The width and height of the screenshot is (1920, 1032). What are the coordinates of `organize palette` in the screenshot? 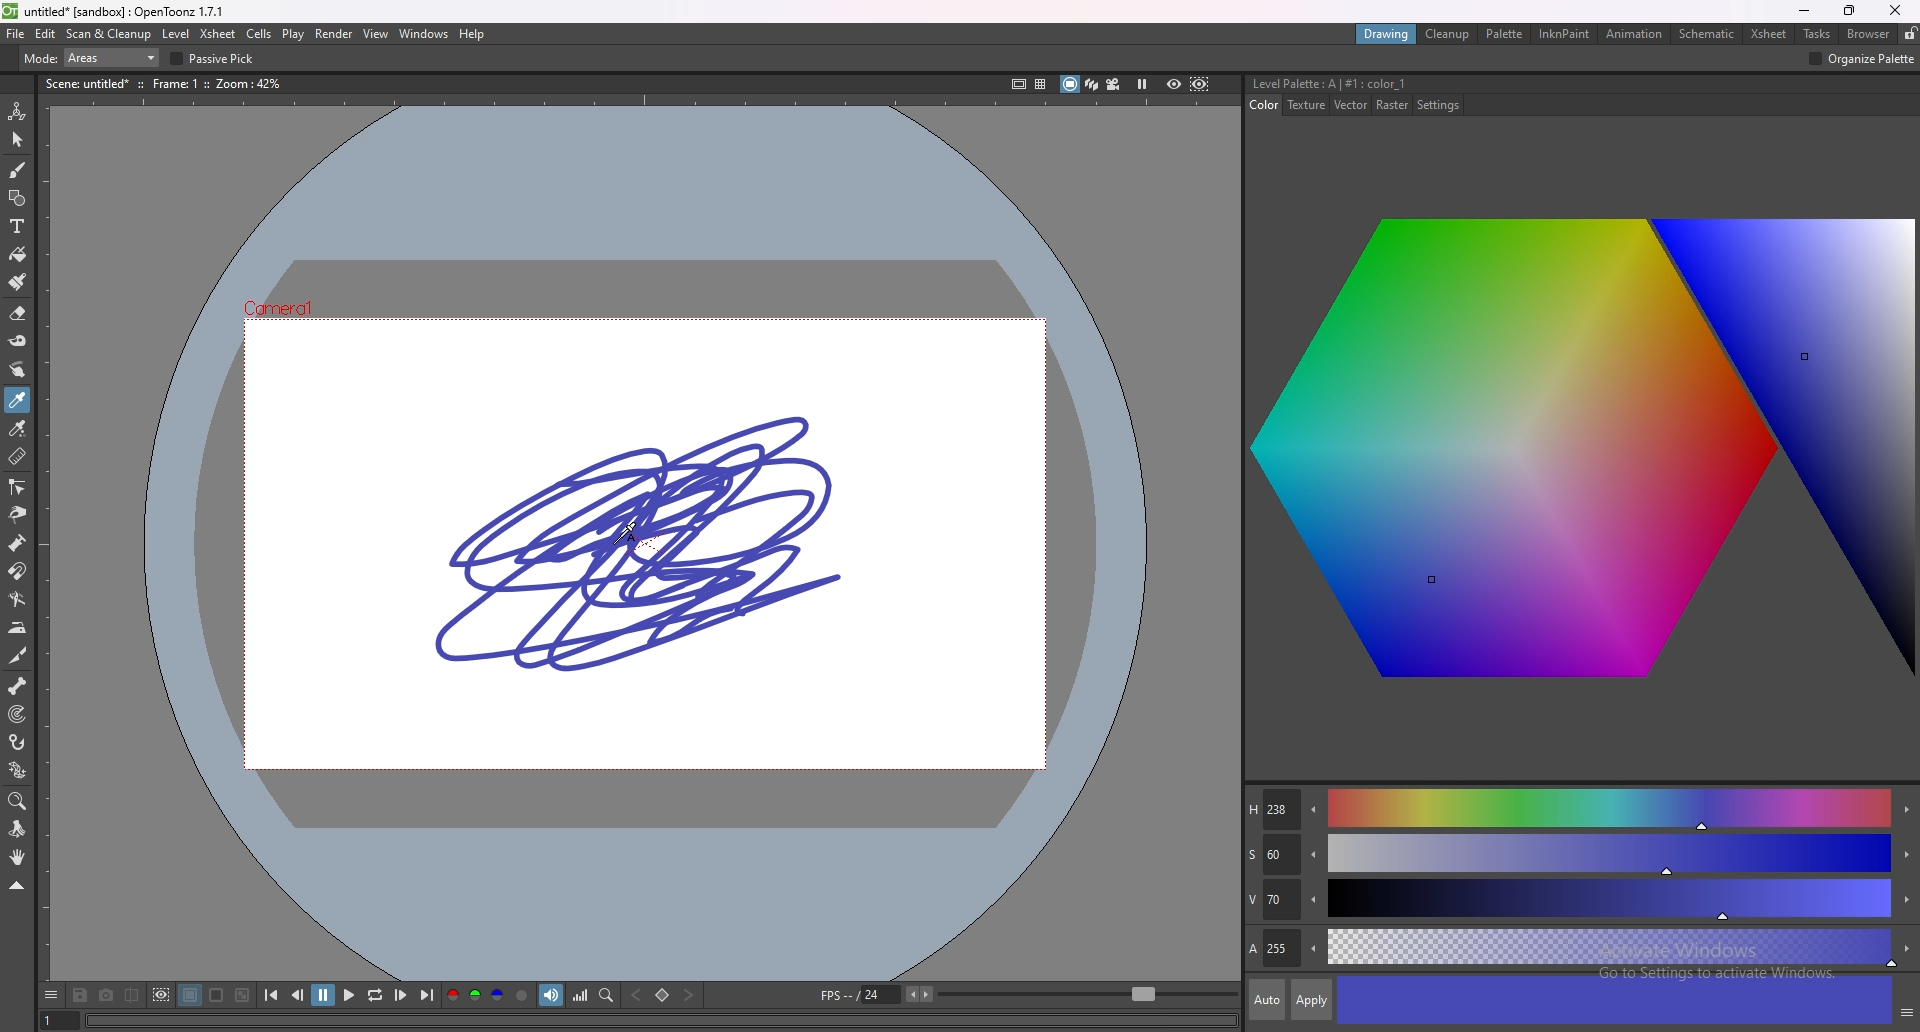 It's located at (1862, 60).